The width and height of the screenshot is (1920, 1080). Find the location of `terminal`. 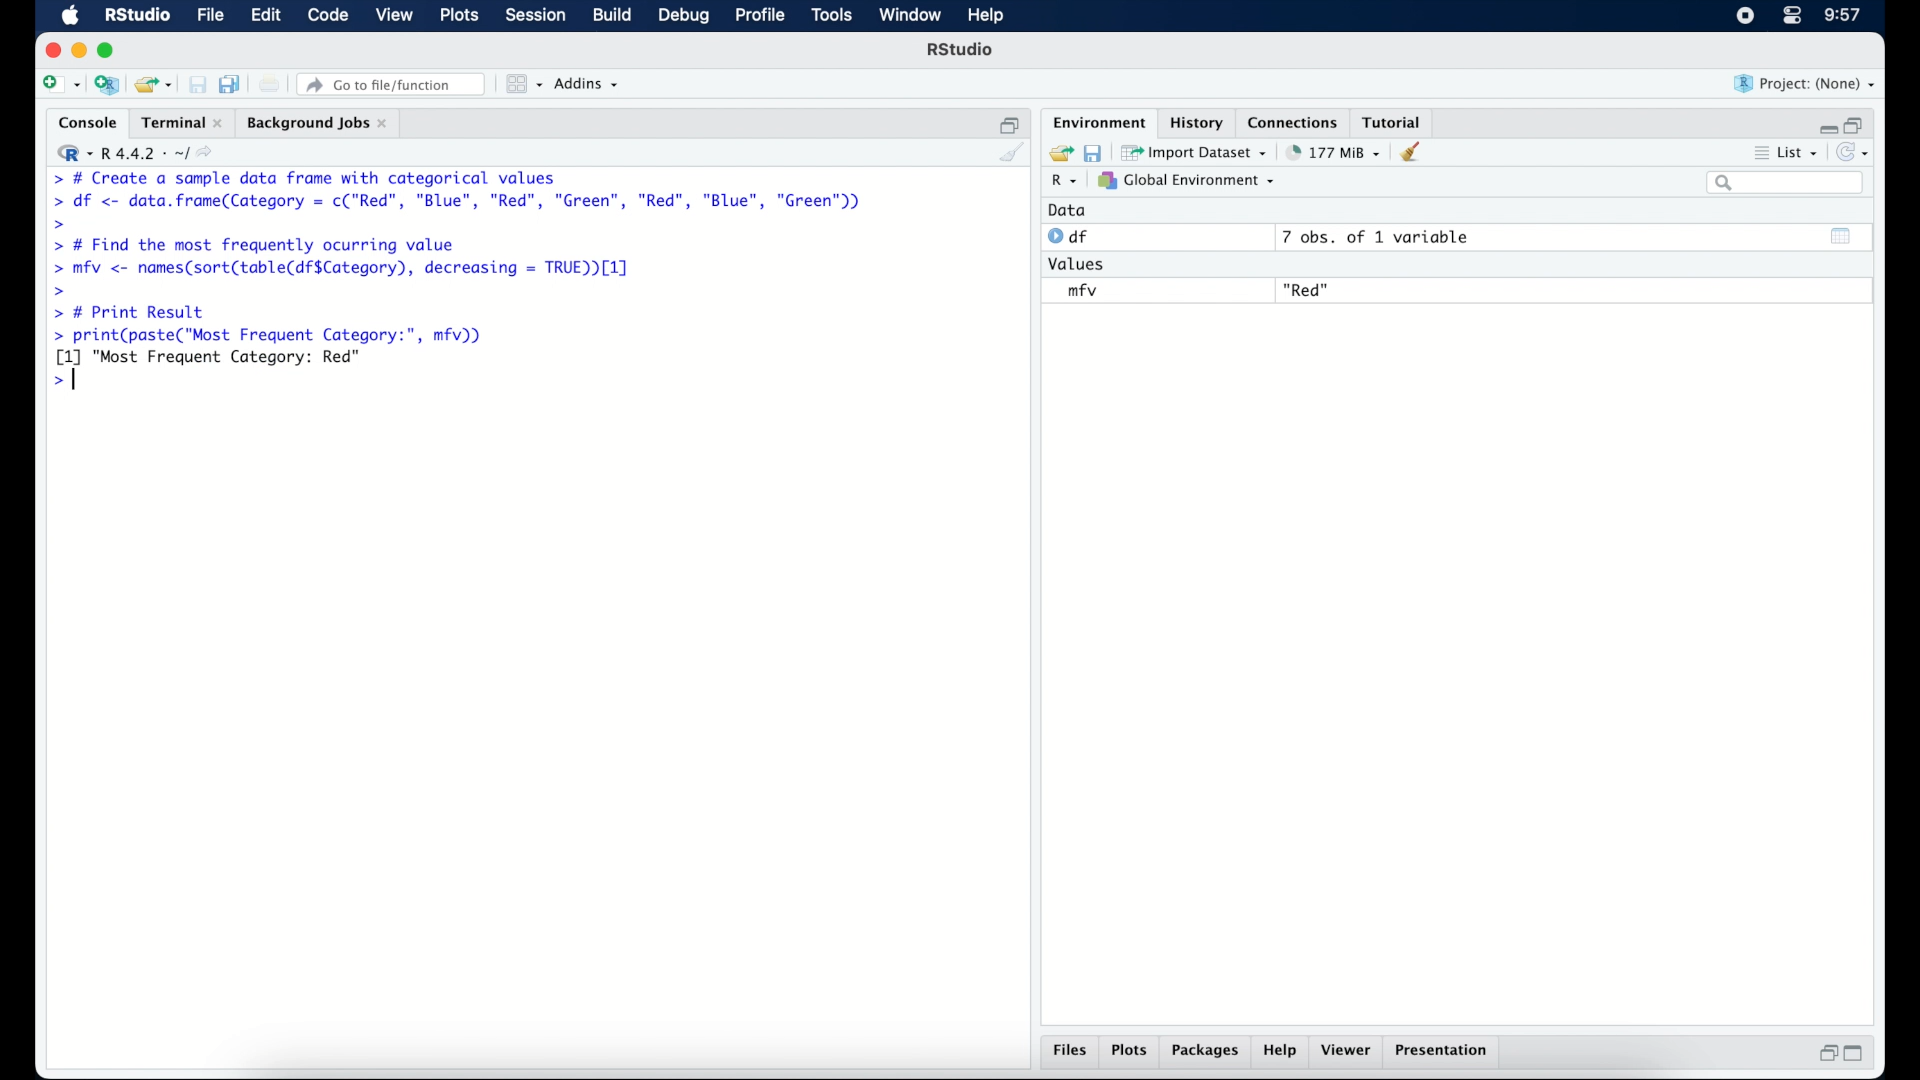

terminal is located at coordinates (179, 120).